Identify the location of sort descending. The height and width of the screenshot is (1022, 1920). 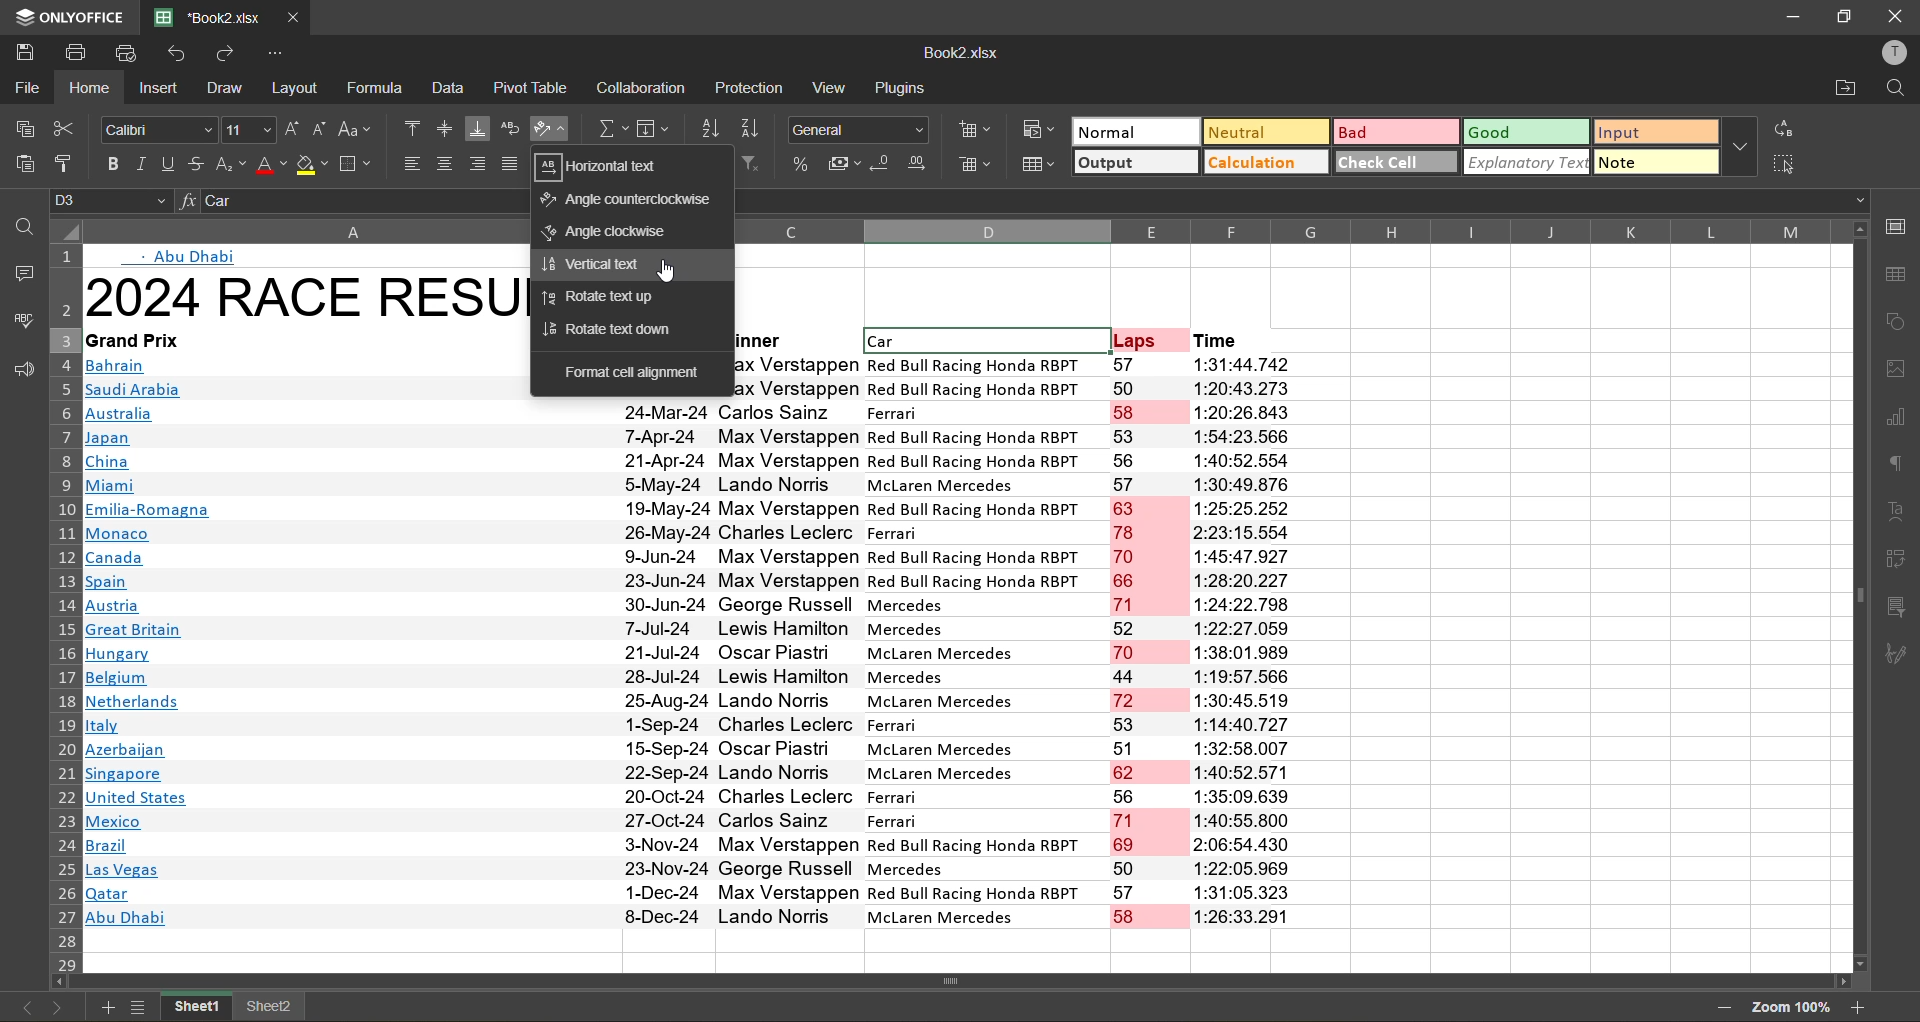
(750, 131).